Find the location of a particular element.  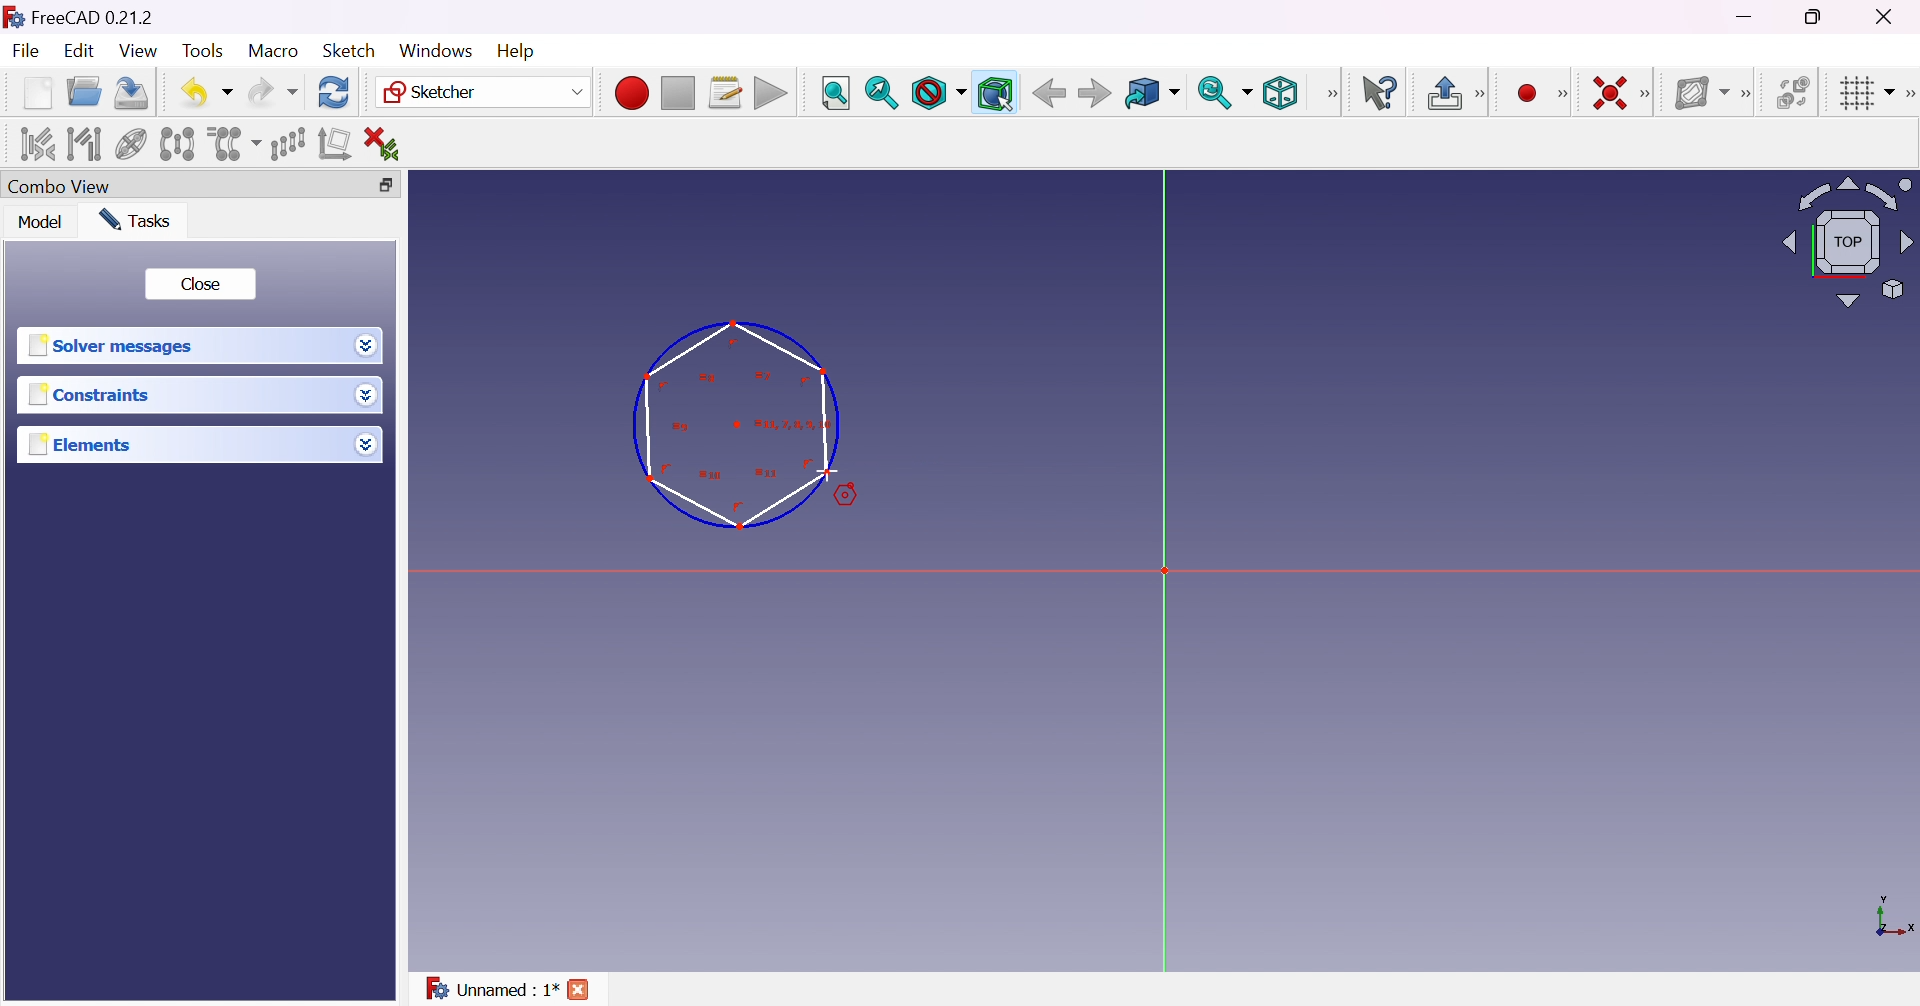

View is located at coordinates (139, 51).